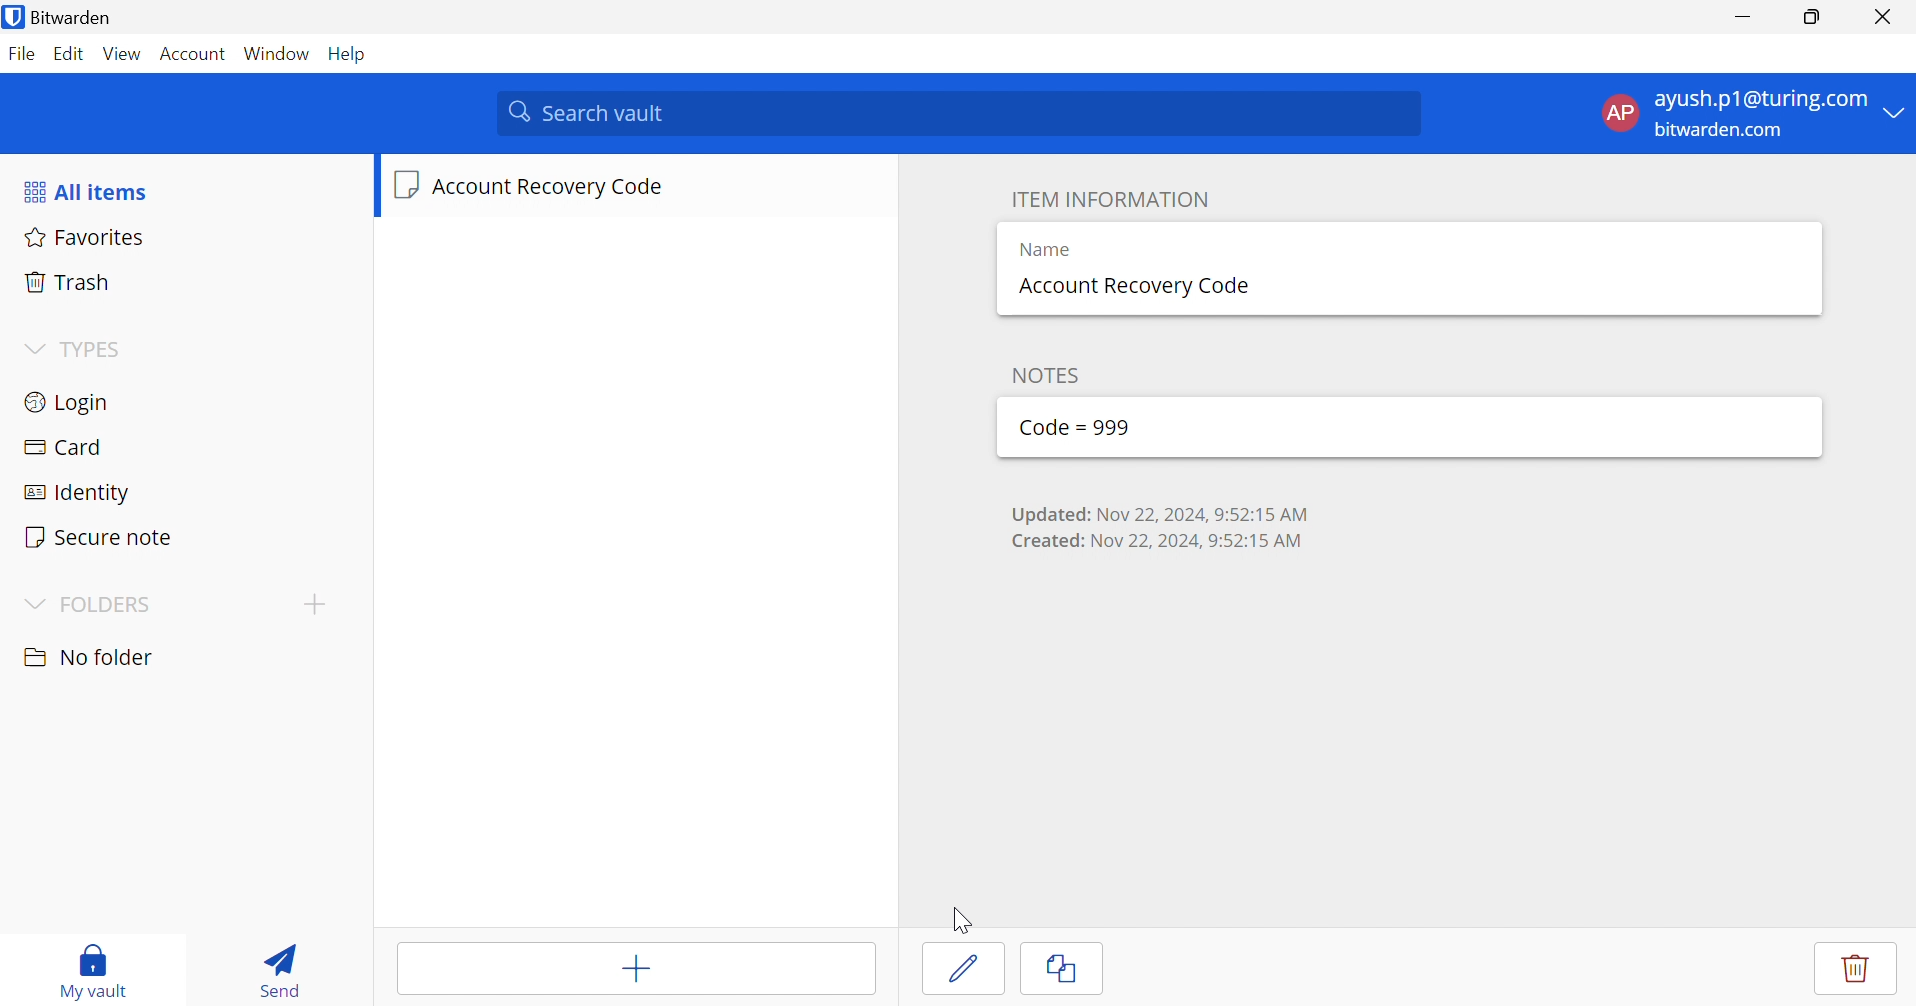 The height and width of the screenshot is (1006, 1916). I want to click on All items, so click(90, 194).